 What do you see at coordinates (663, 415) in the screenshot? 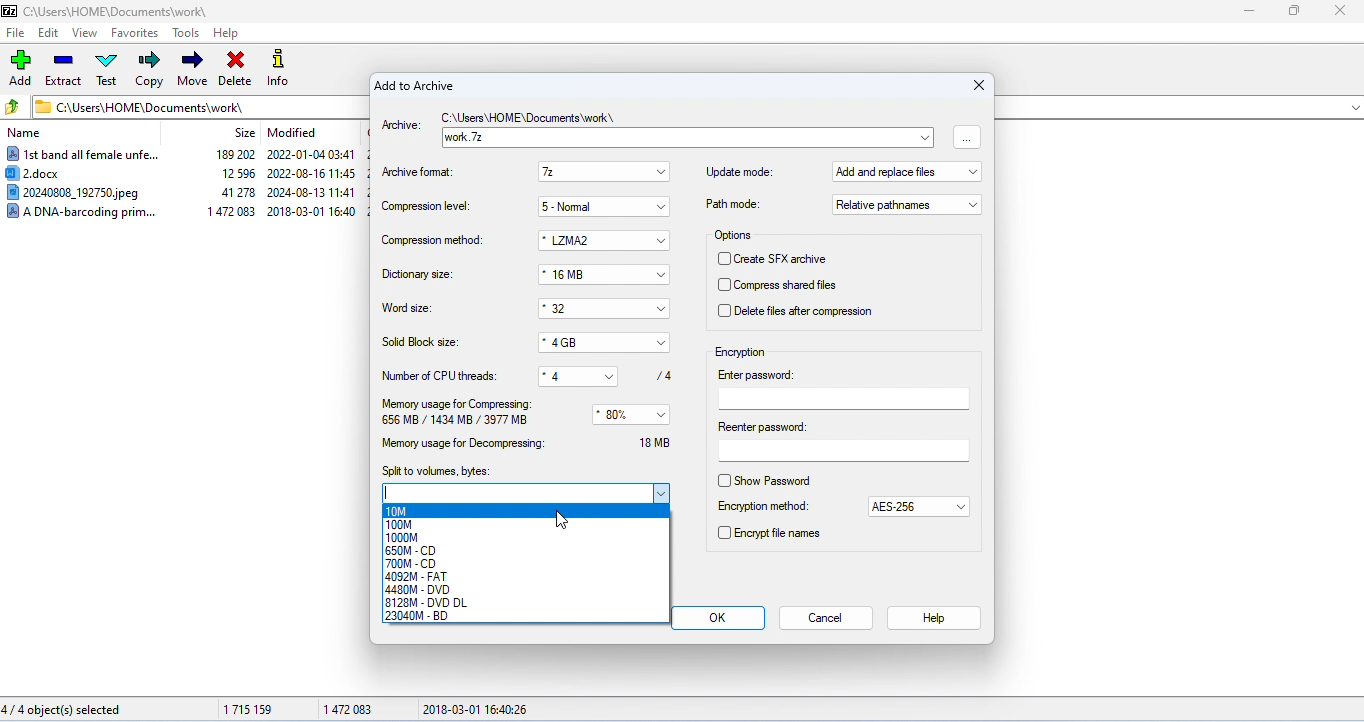
I see `drop down` at bounding box center [663, 415].